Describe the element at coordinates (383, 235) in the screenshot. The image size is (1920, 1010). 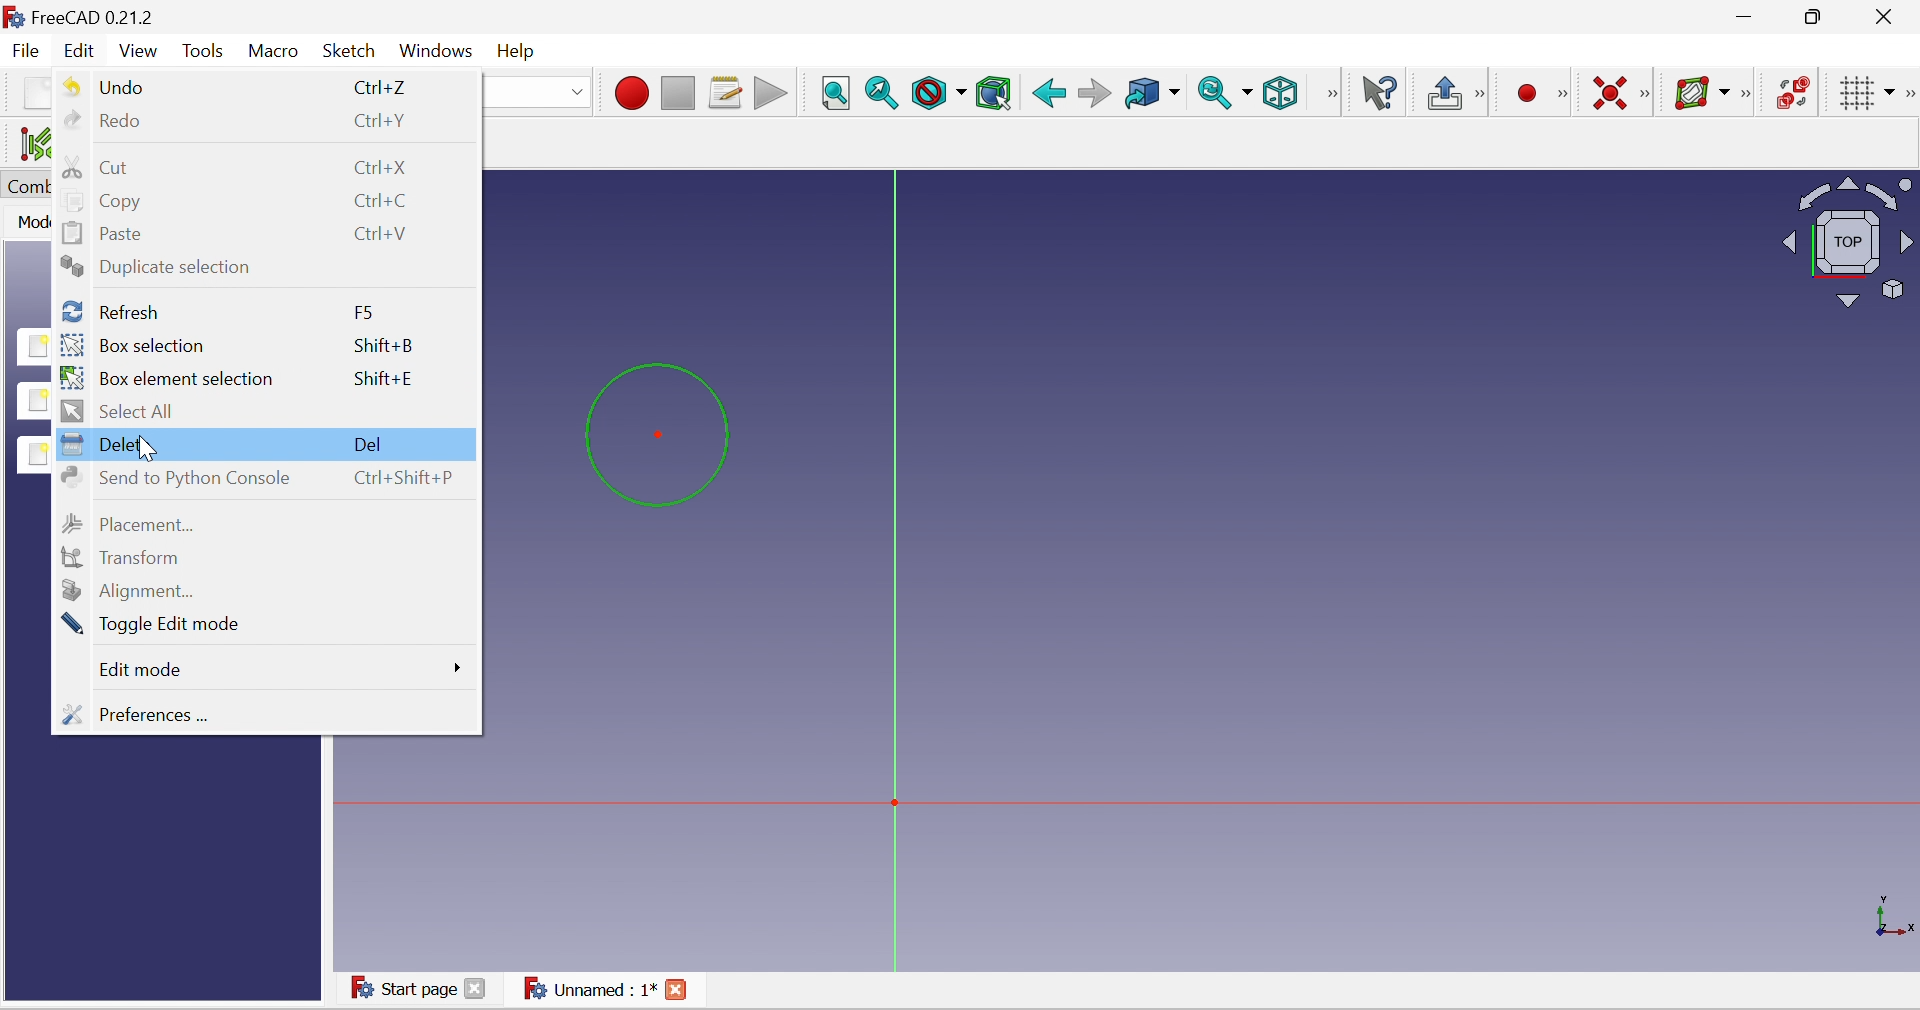
I see `Ctrl+V` at that location.